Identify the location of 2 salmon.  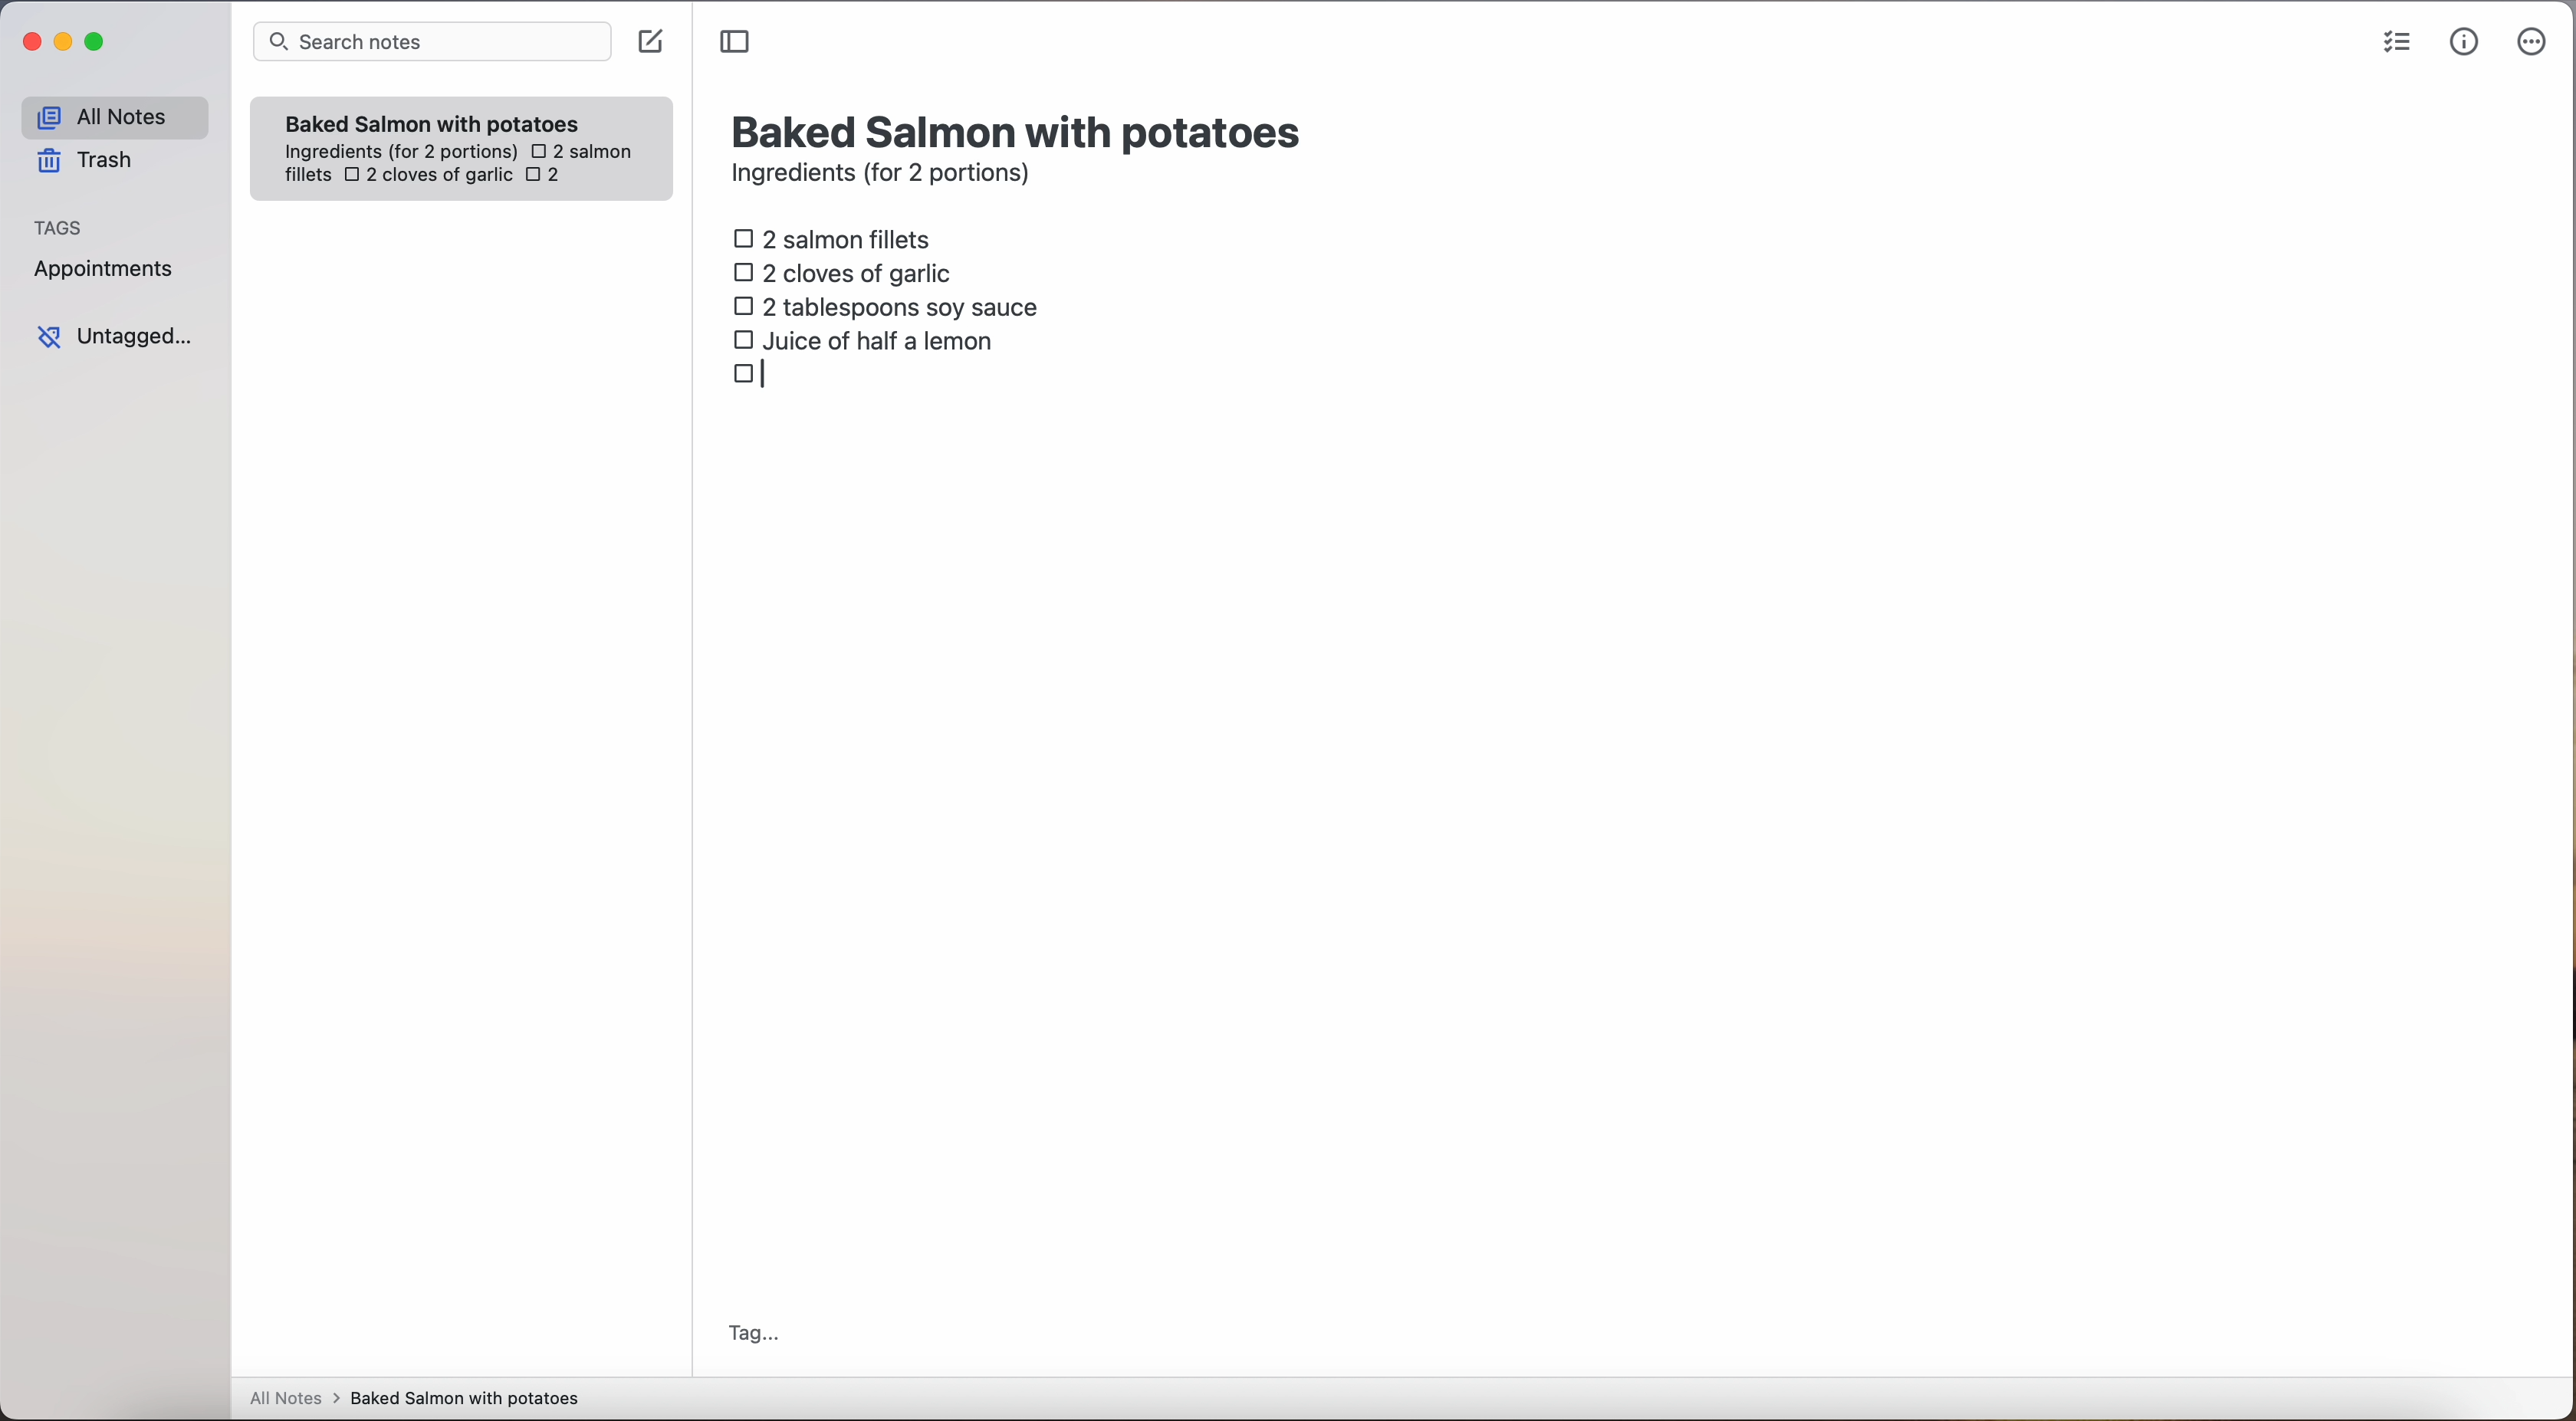
(579, 148).